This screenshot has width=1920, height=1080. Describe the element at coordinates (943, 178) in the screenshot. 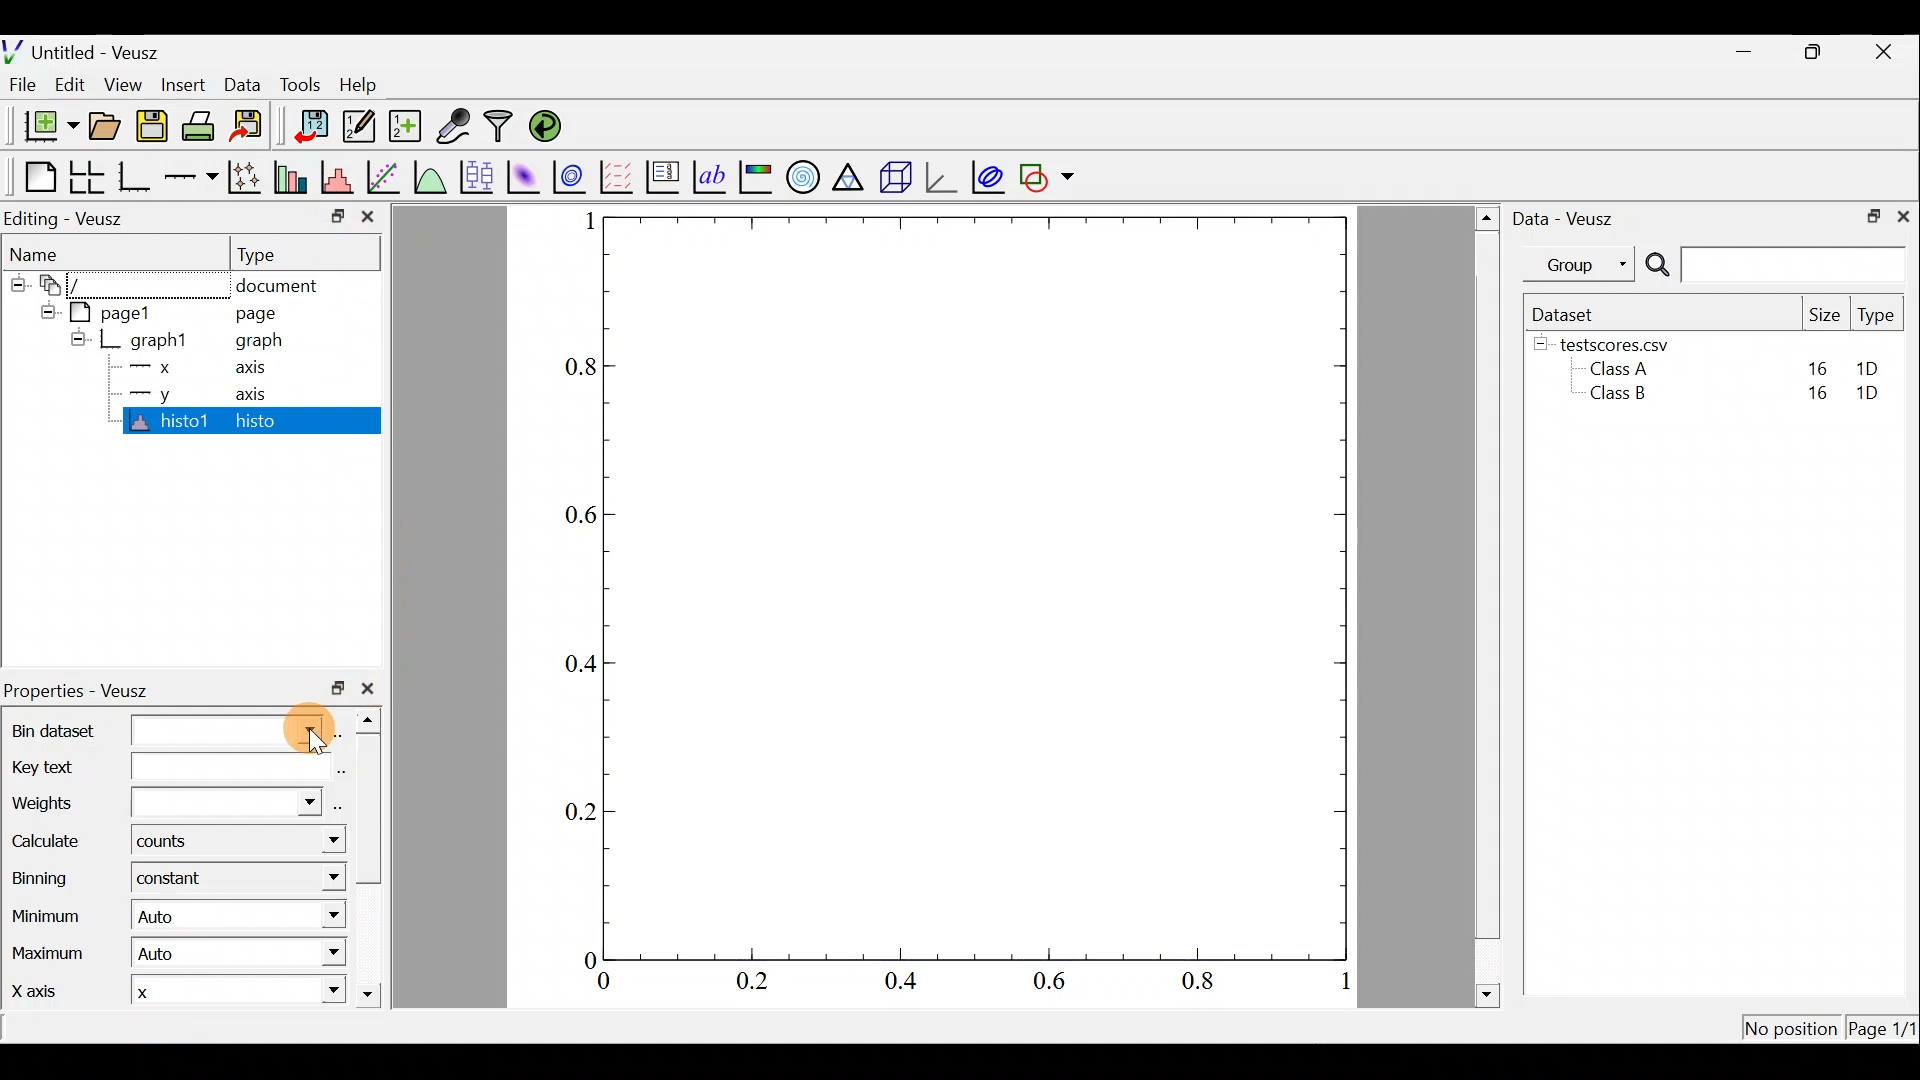

I see `3d graph` at that location.